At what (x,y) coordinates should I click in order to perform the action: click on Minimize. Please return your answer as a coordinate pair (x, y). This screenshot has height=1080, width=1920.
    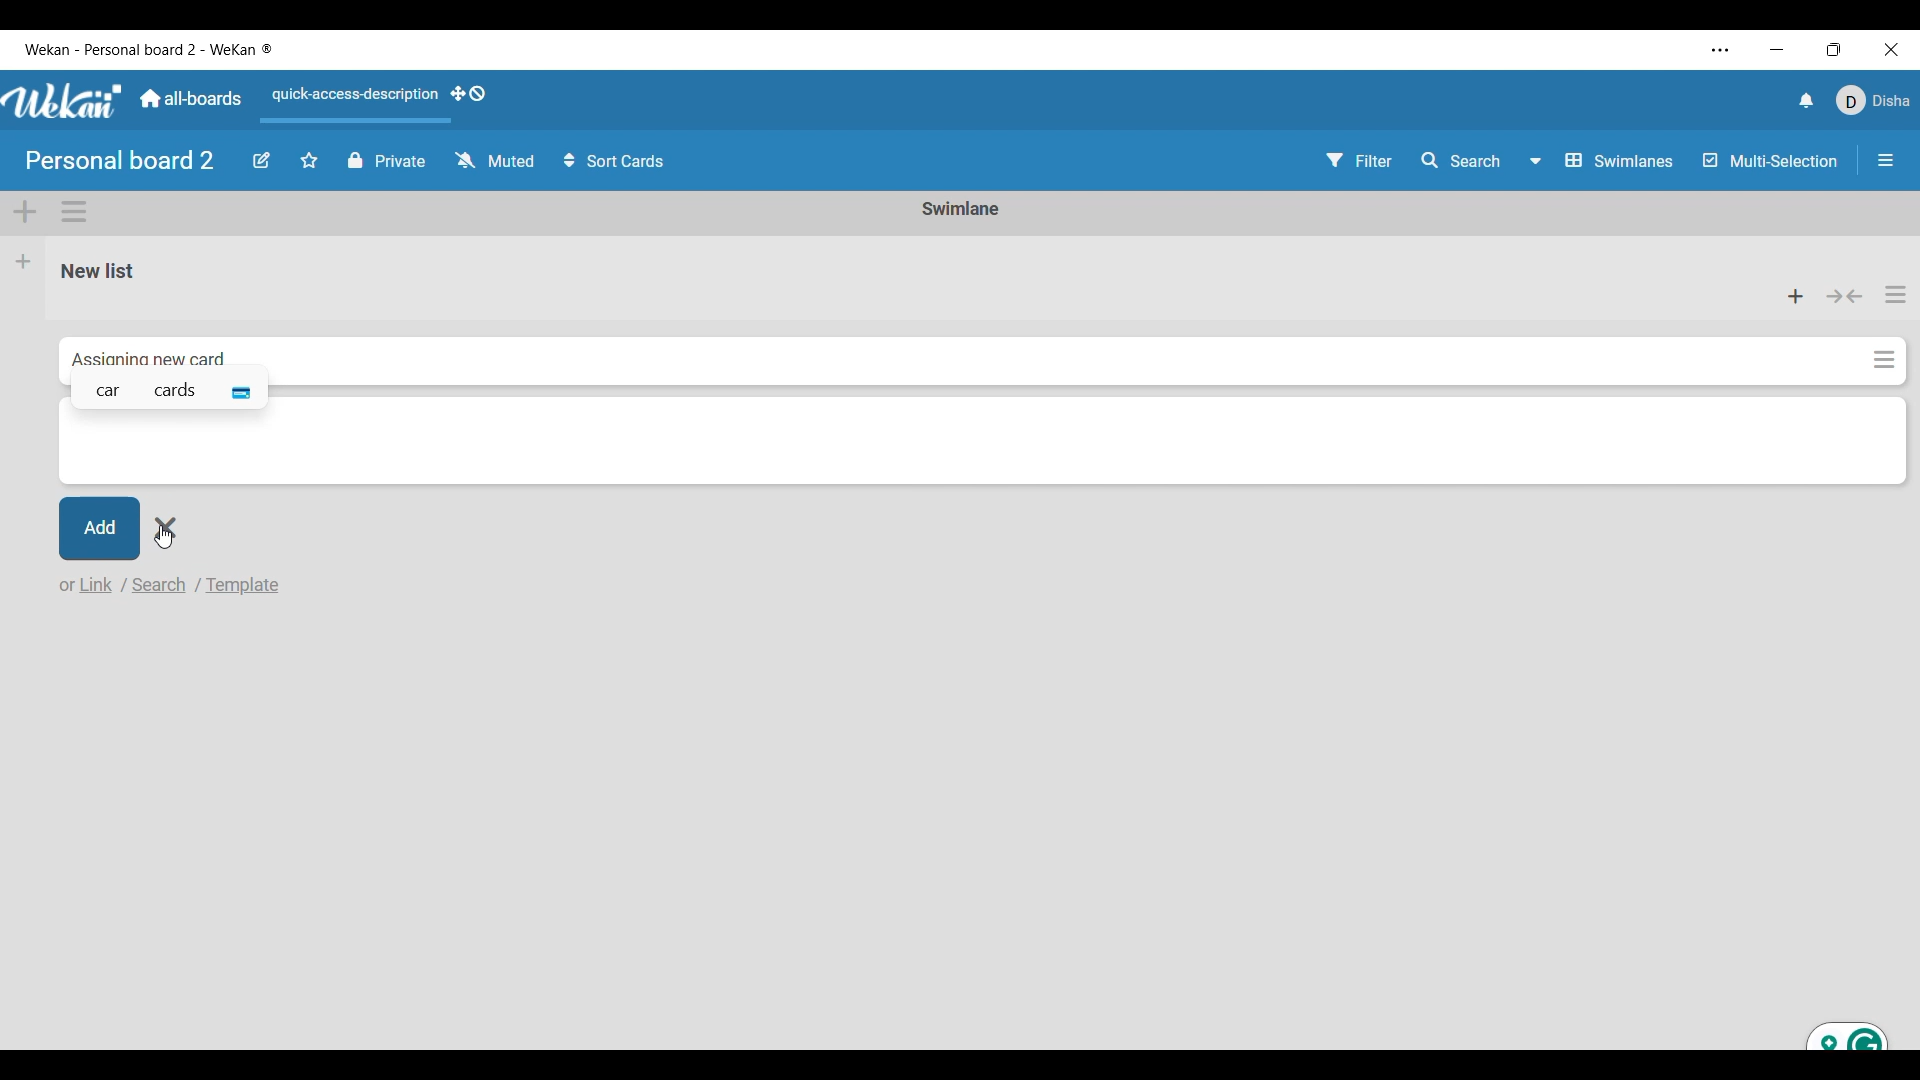
    Looking at the image, I should click on (1777, 50).